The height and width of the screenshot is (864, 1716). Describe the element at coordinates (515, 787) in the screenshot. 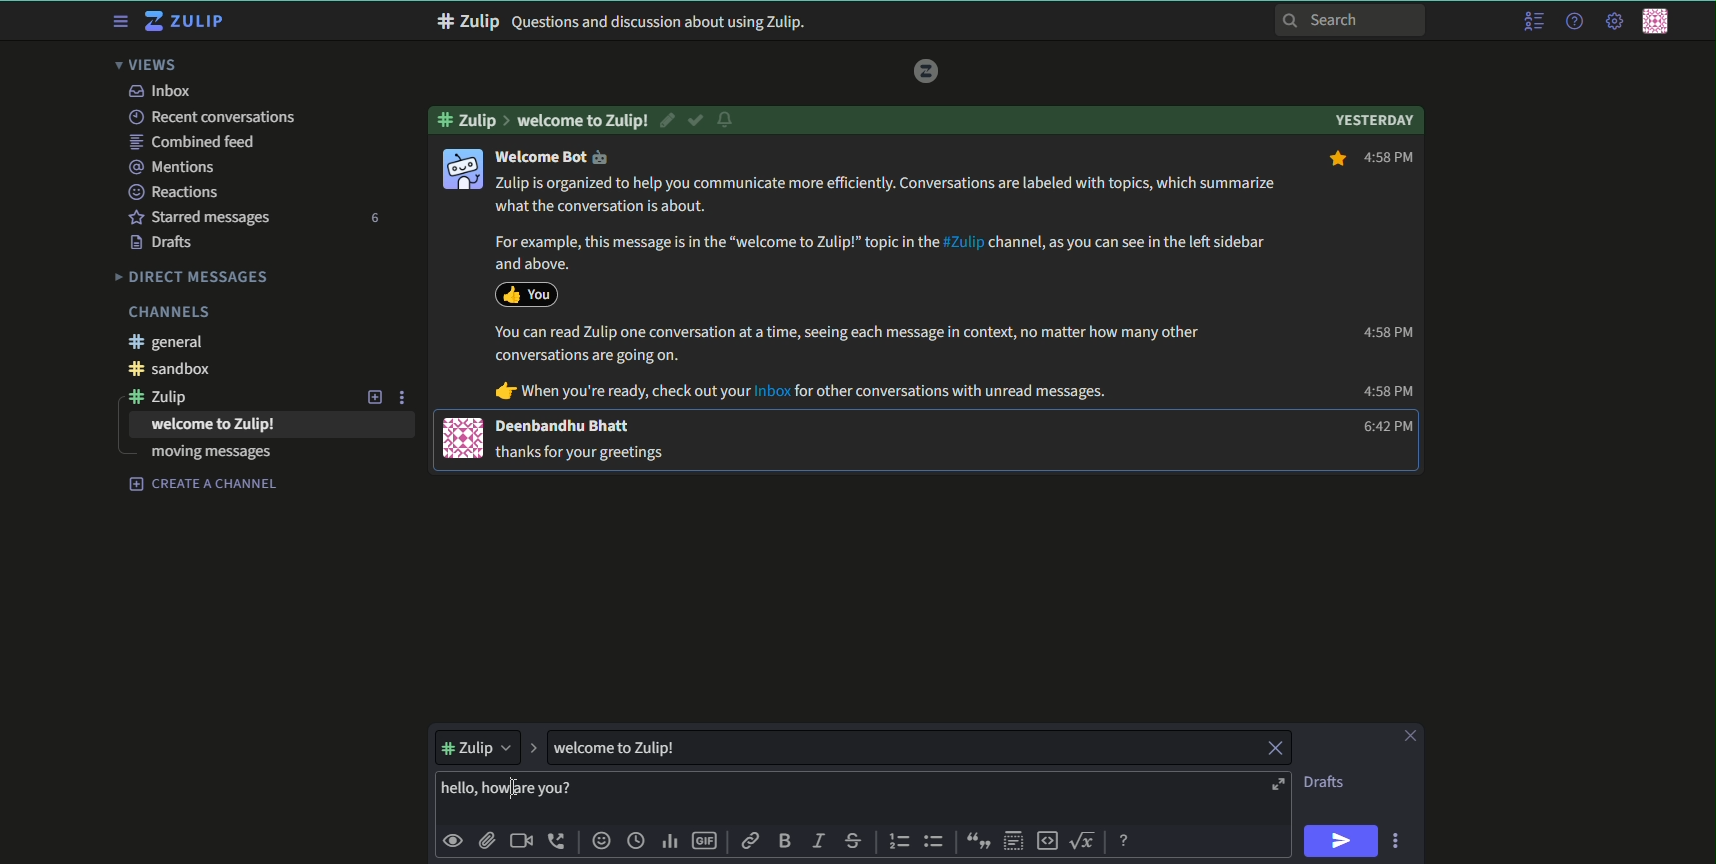

I see `Cursor` at that location.